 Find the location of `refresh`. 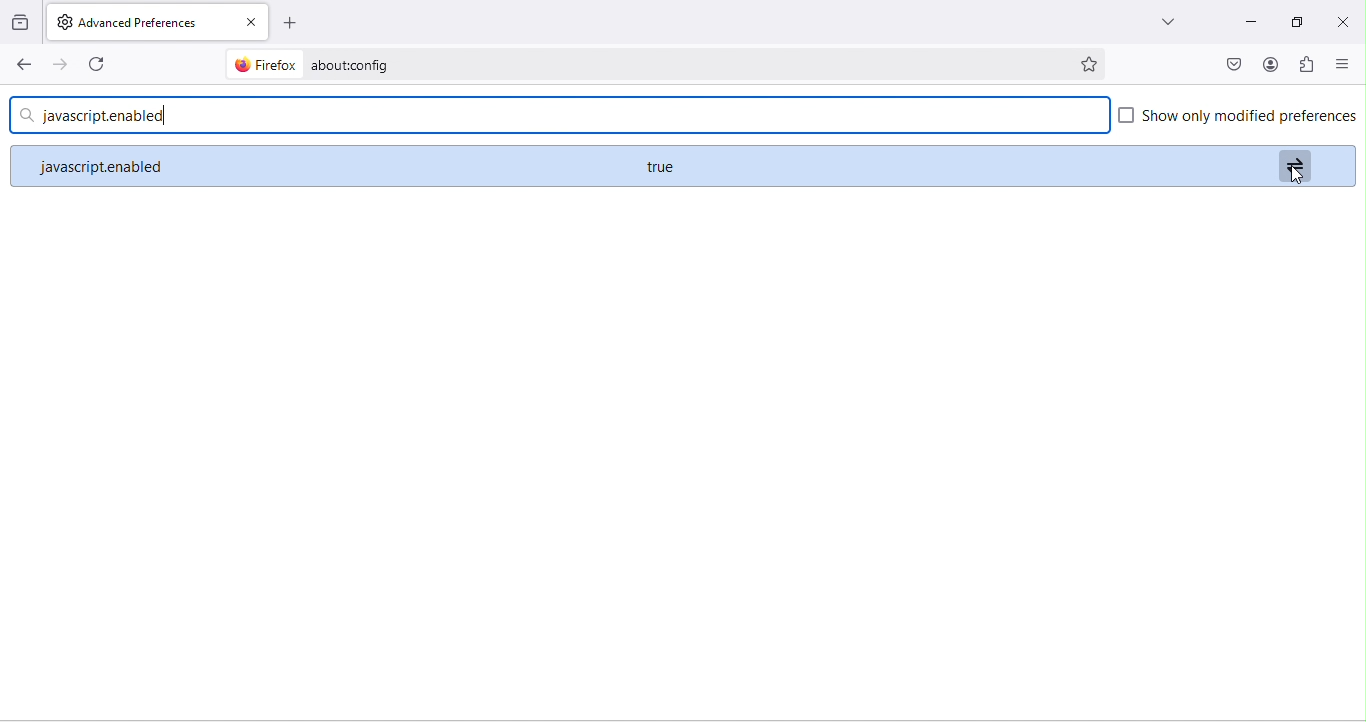

refresh is located at coordinates (96, 62).